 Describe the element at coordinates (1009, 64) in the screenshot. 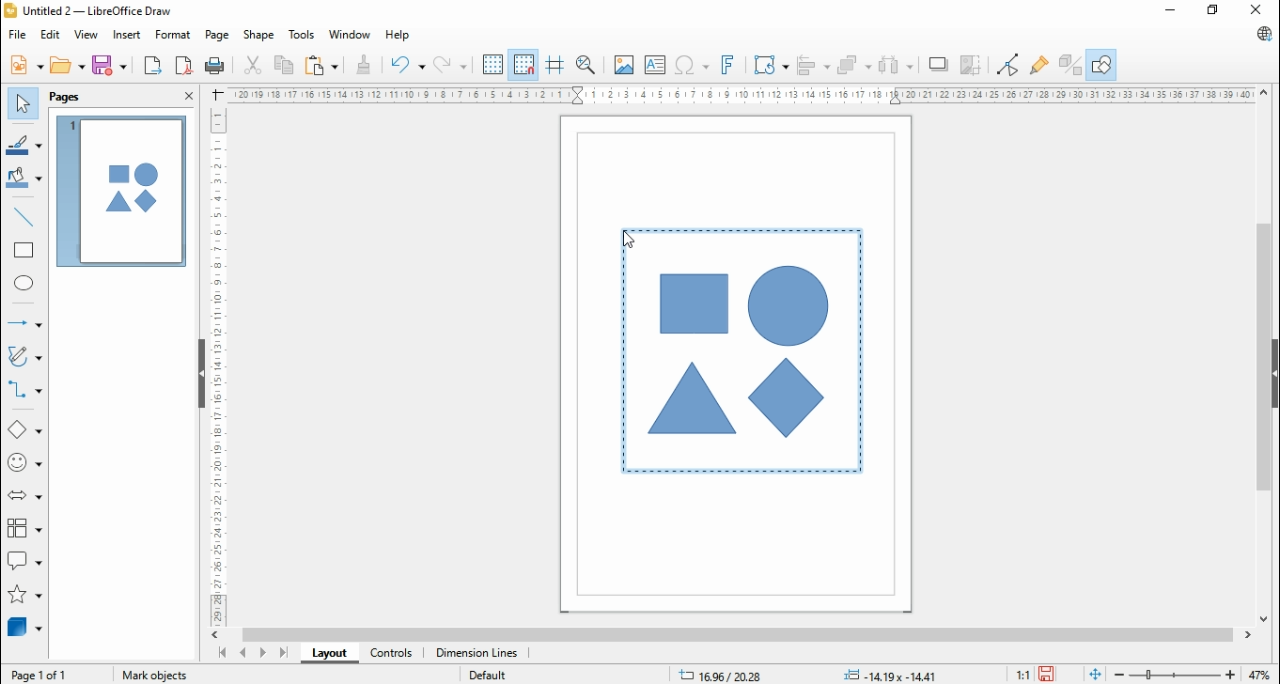

I see `toggle point edit mode` at that location.